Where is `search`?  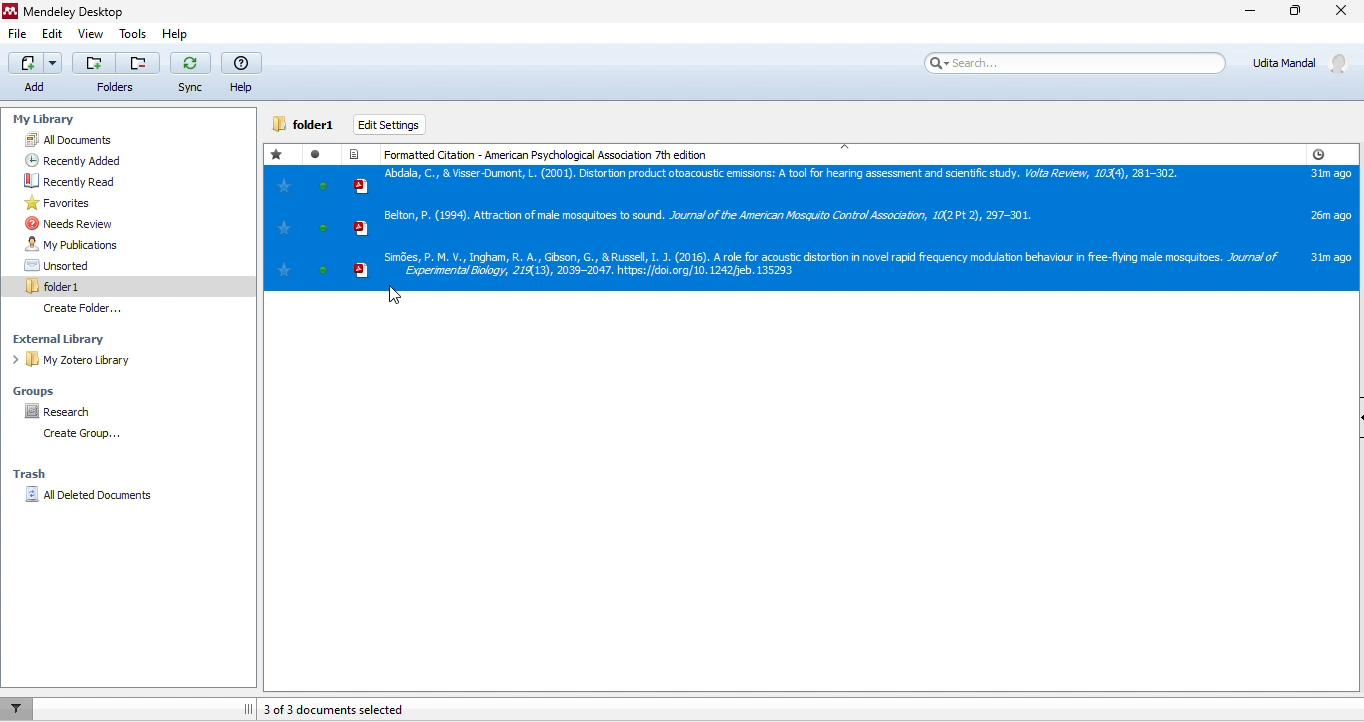
search is located at coordinates (1071, 63).